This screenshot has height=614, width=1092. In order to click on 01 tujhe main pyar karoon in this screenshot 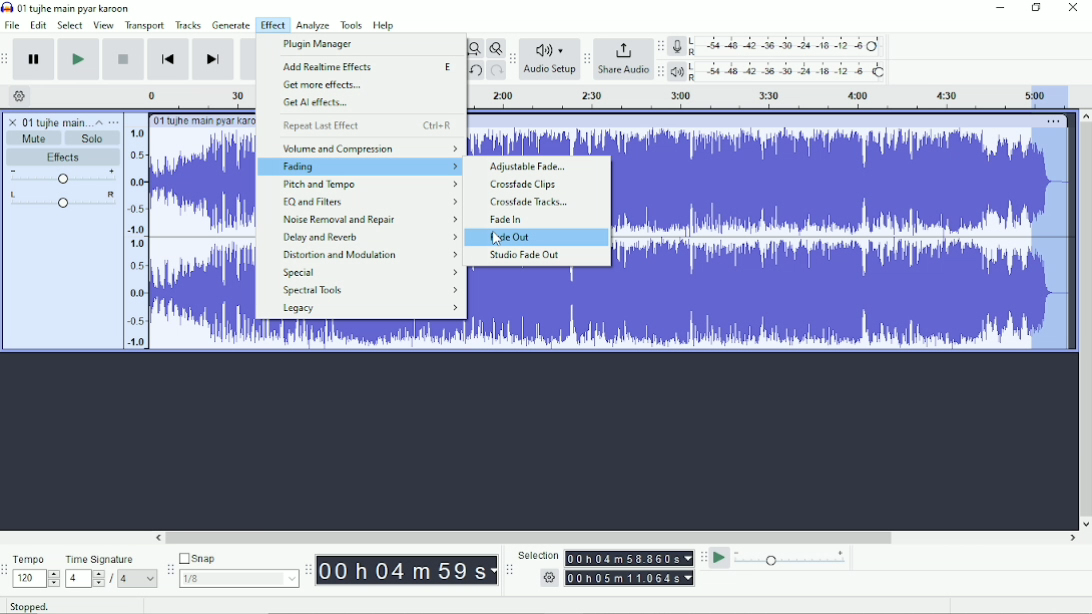, I will do `click(56, 121)`.